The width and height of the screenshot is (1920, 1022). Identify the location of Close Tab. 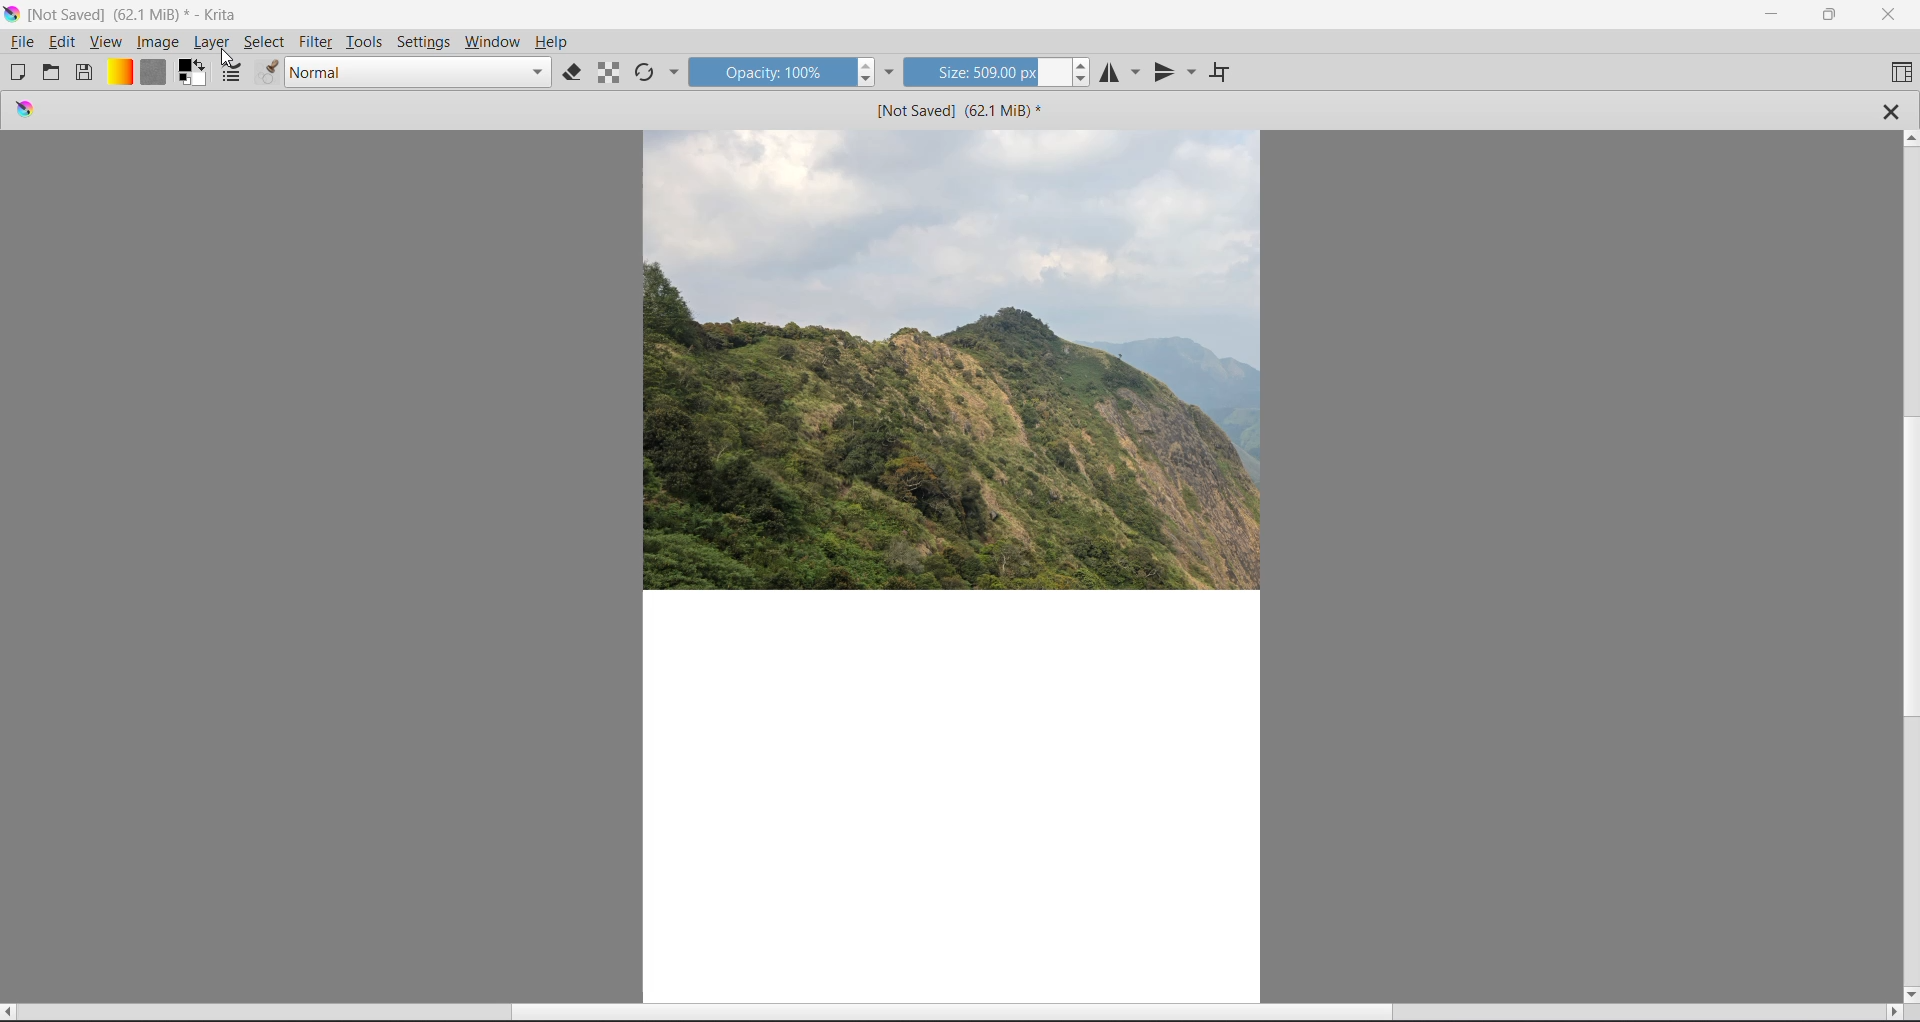
(1892, 111).